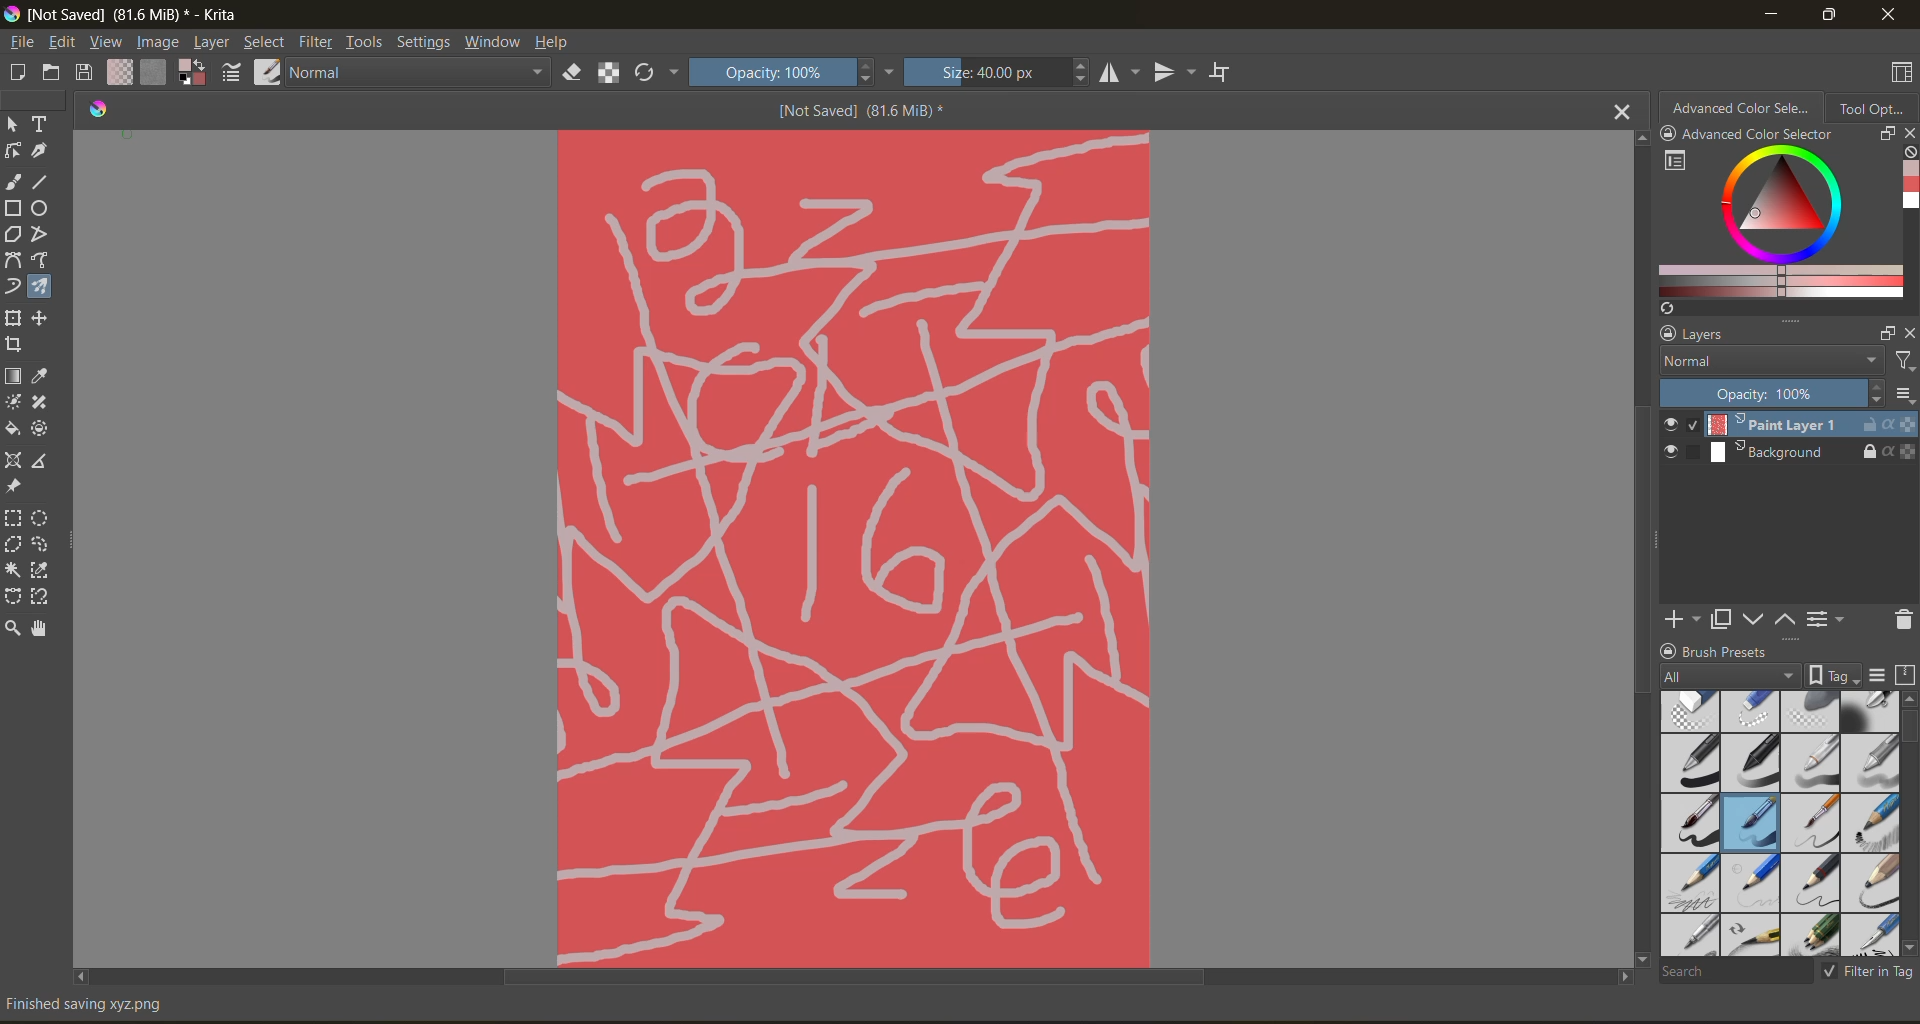 This screenshot has height=1024, width=1920. I want to click on tool, so click(40, 571).